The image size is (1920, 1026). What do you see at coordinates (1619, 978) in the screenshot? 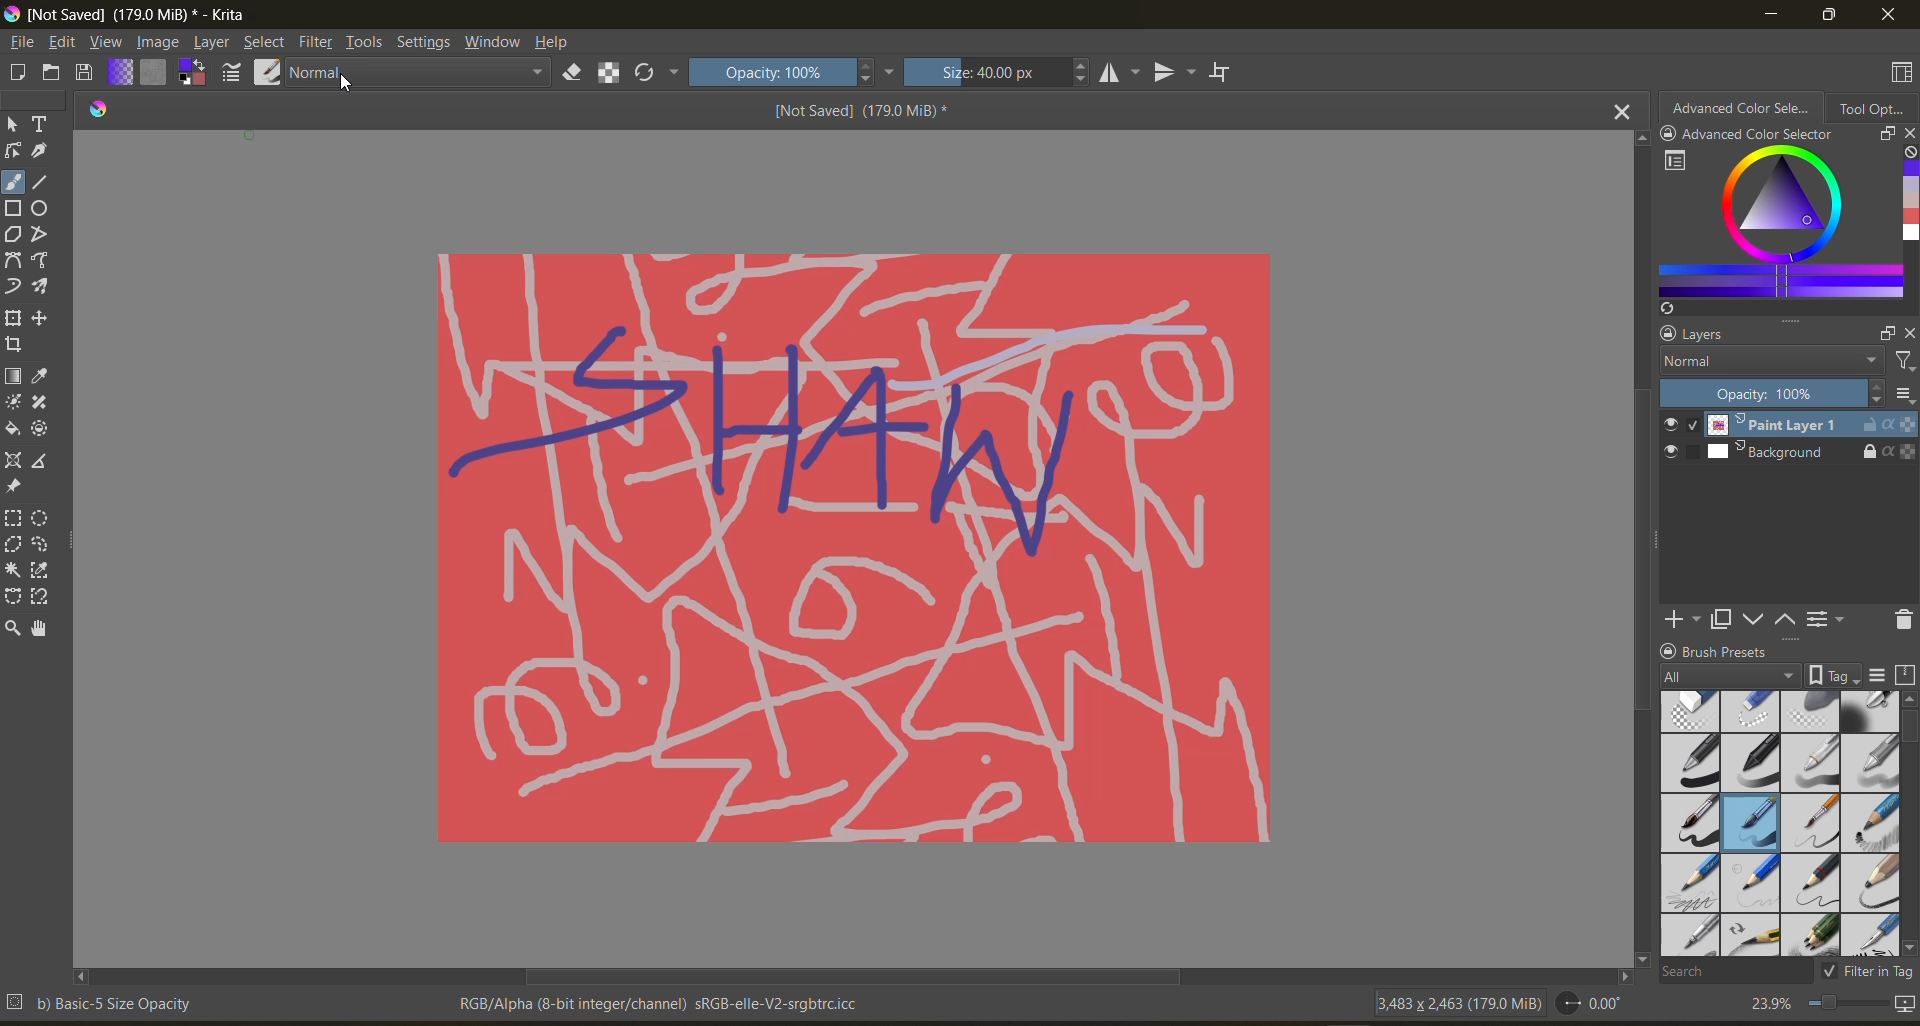
I see `scroll right` at bounding box center [1619, 978].